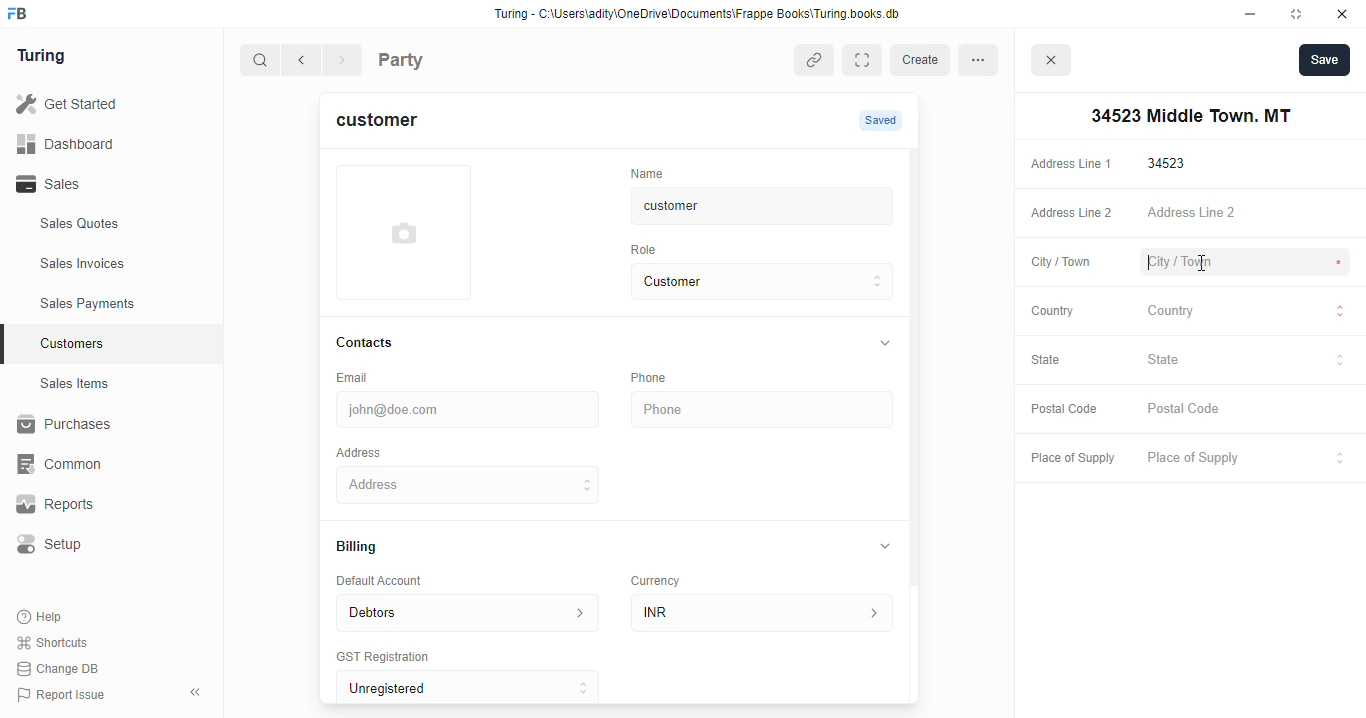 Image resolution: width=1366 pixels, height=718 pixels. What do you see at coordinates (107, 226) in the screenshot?
I see `Sales Quotes` at bounding box center [107, 226].